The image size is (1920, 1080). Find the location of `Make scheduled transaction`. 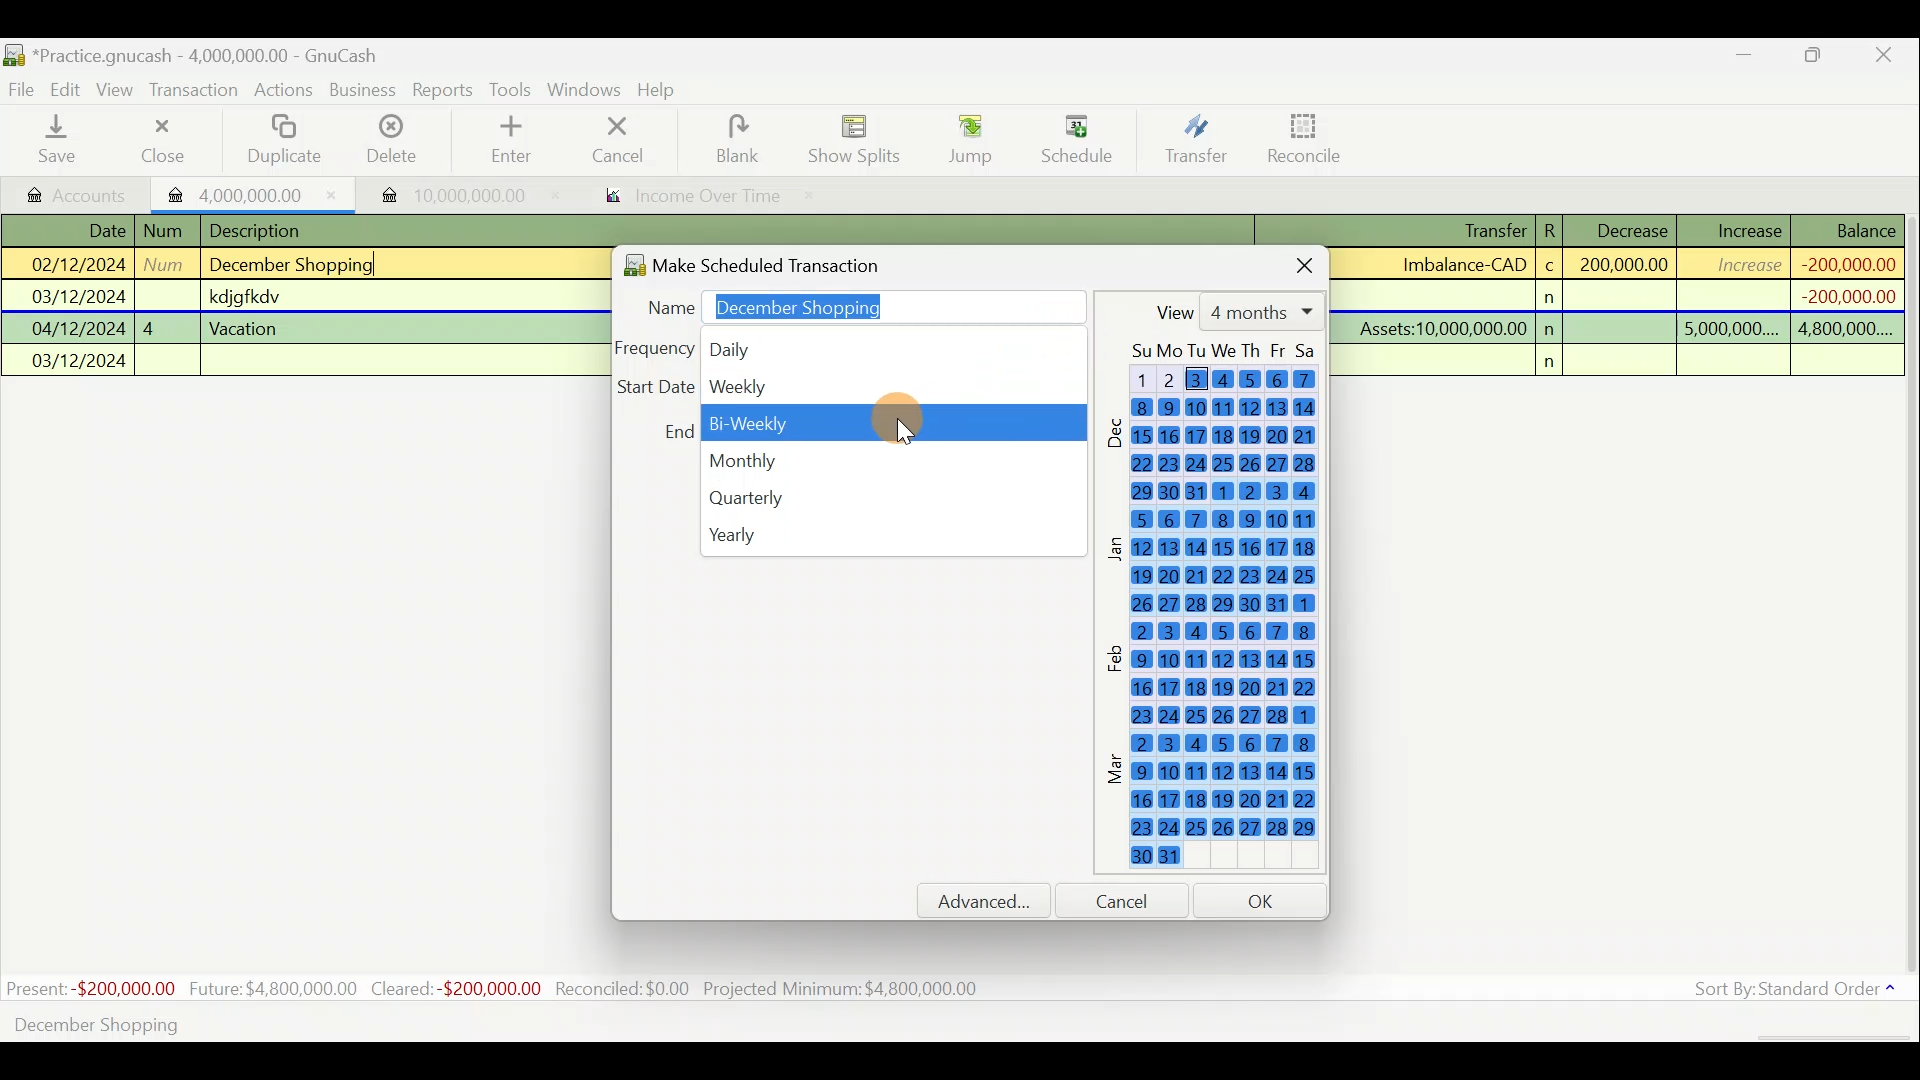

Make scheduled transaction is located at coordinates (784, 261).